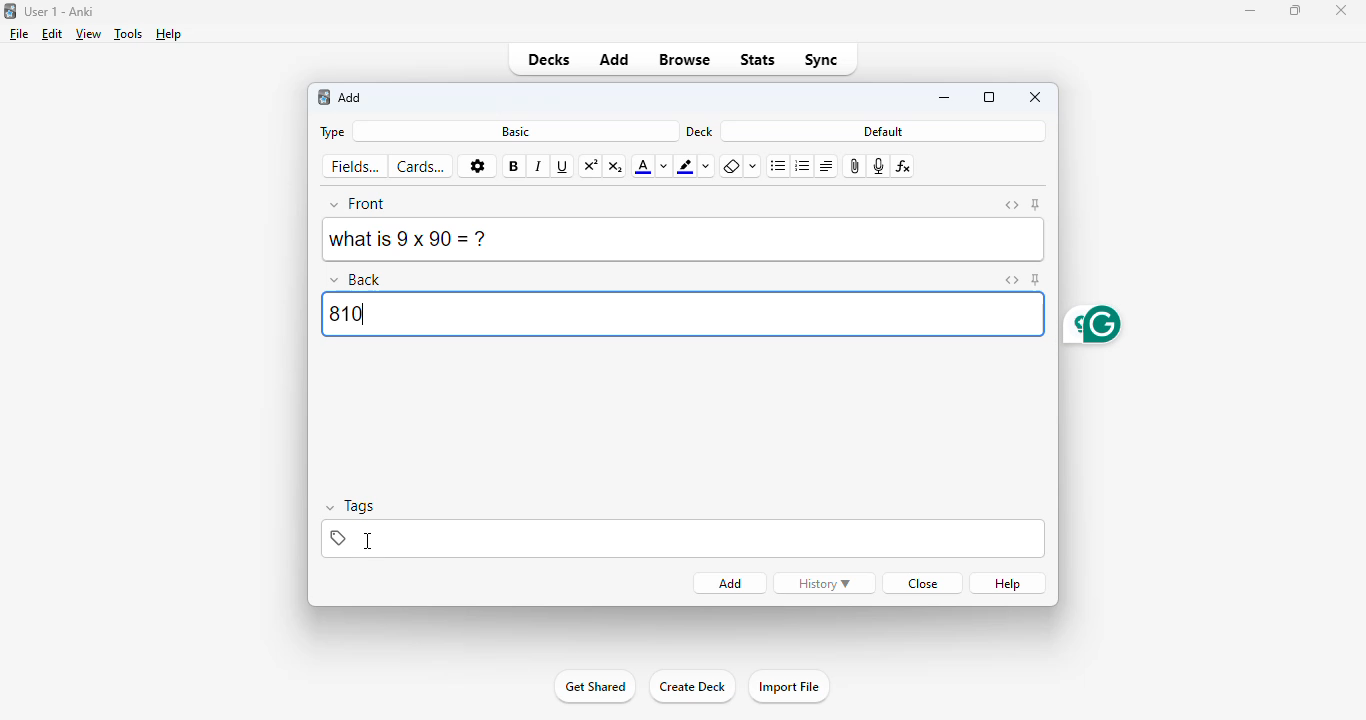 The image size is (1366, 720). I want to click on subscript, so click(616, 166).